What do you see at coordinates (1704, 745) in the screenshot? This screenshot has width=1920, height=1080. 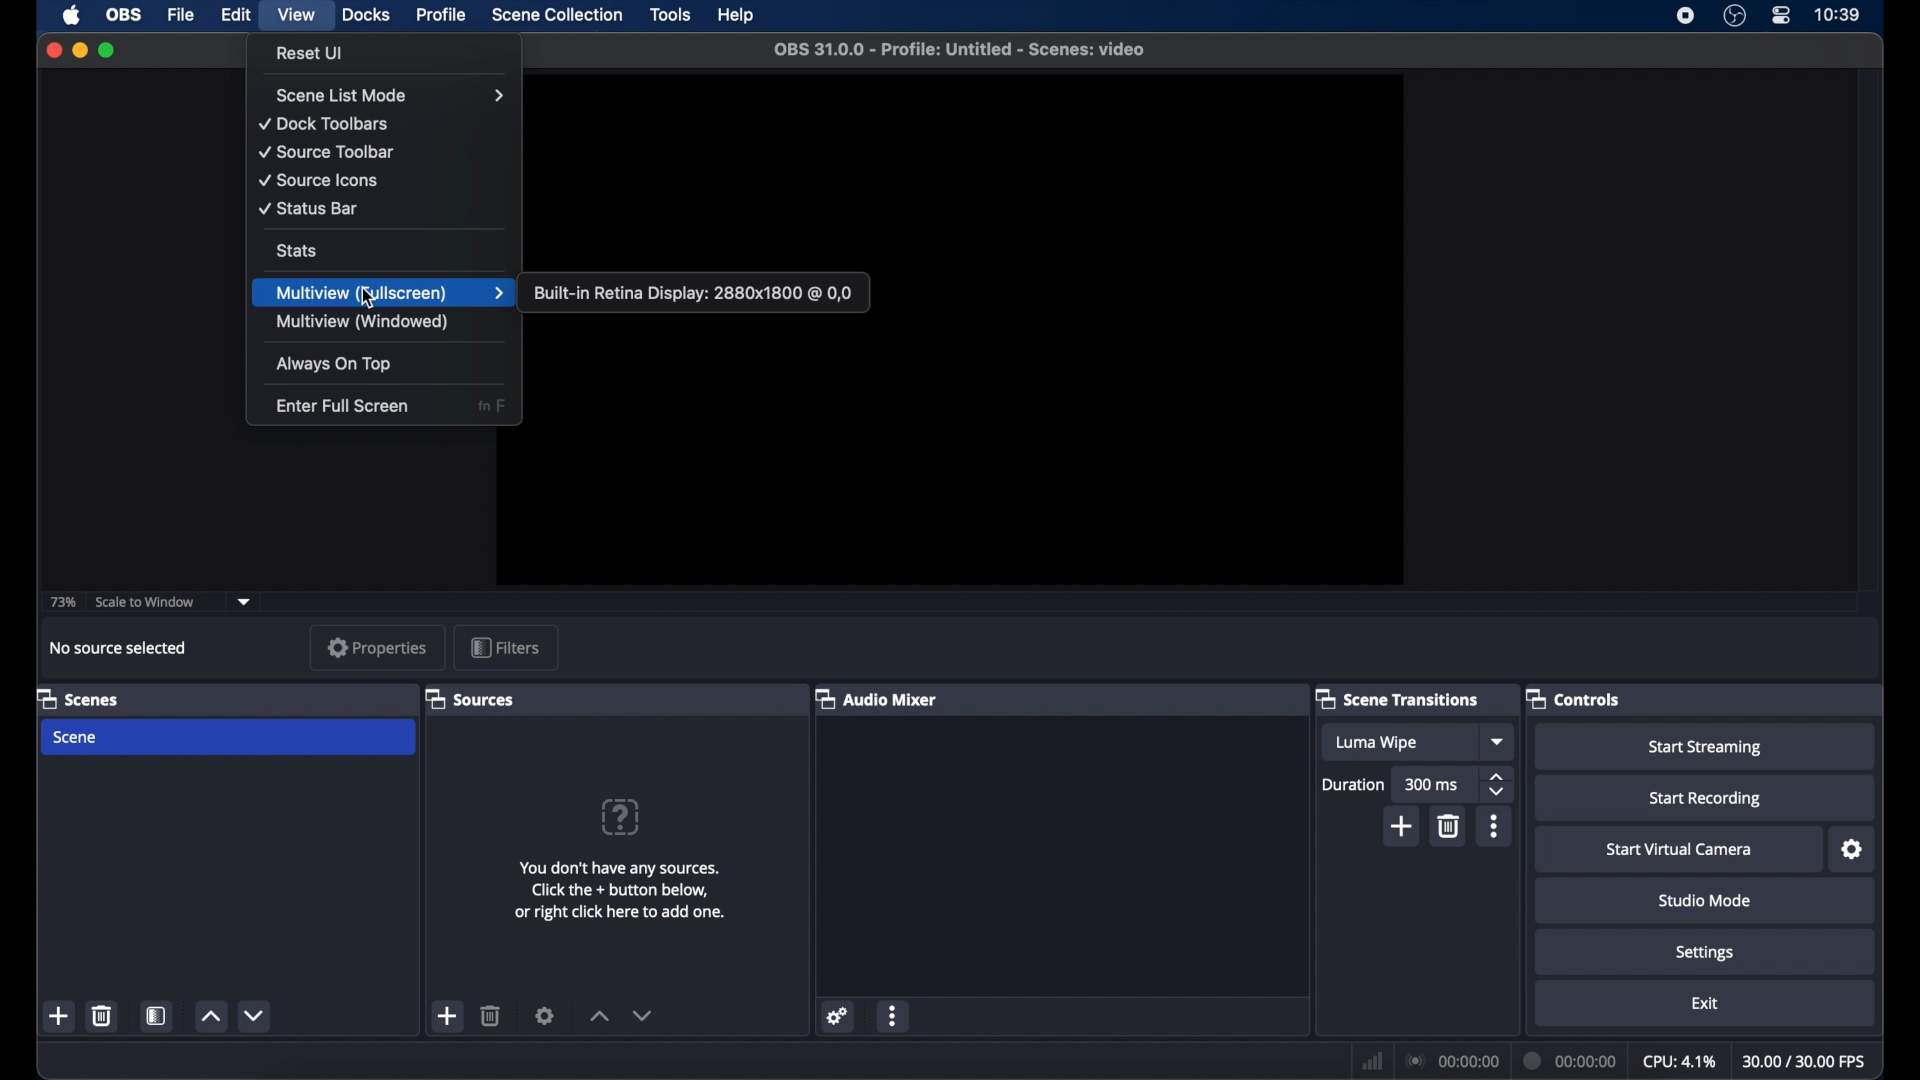 I see `Start Streaming` at bounding box center [1704, 745].